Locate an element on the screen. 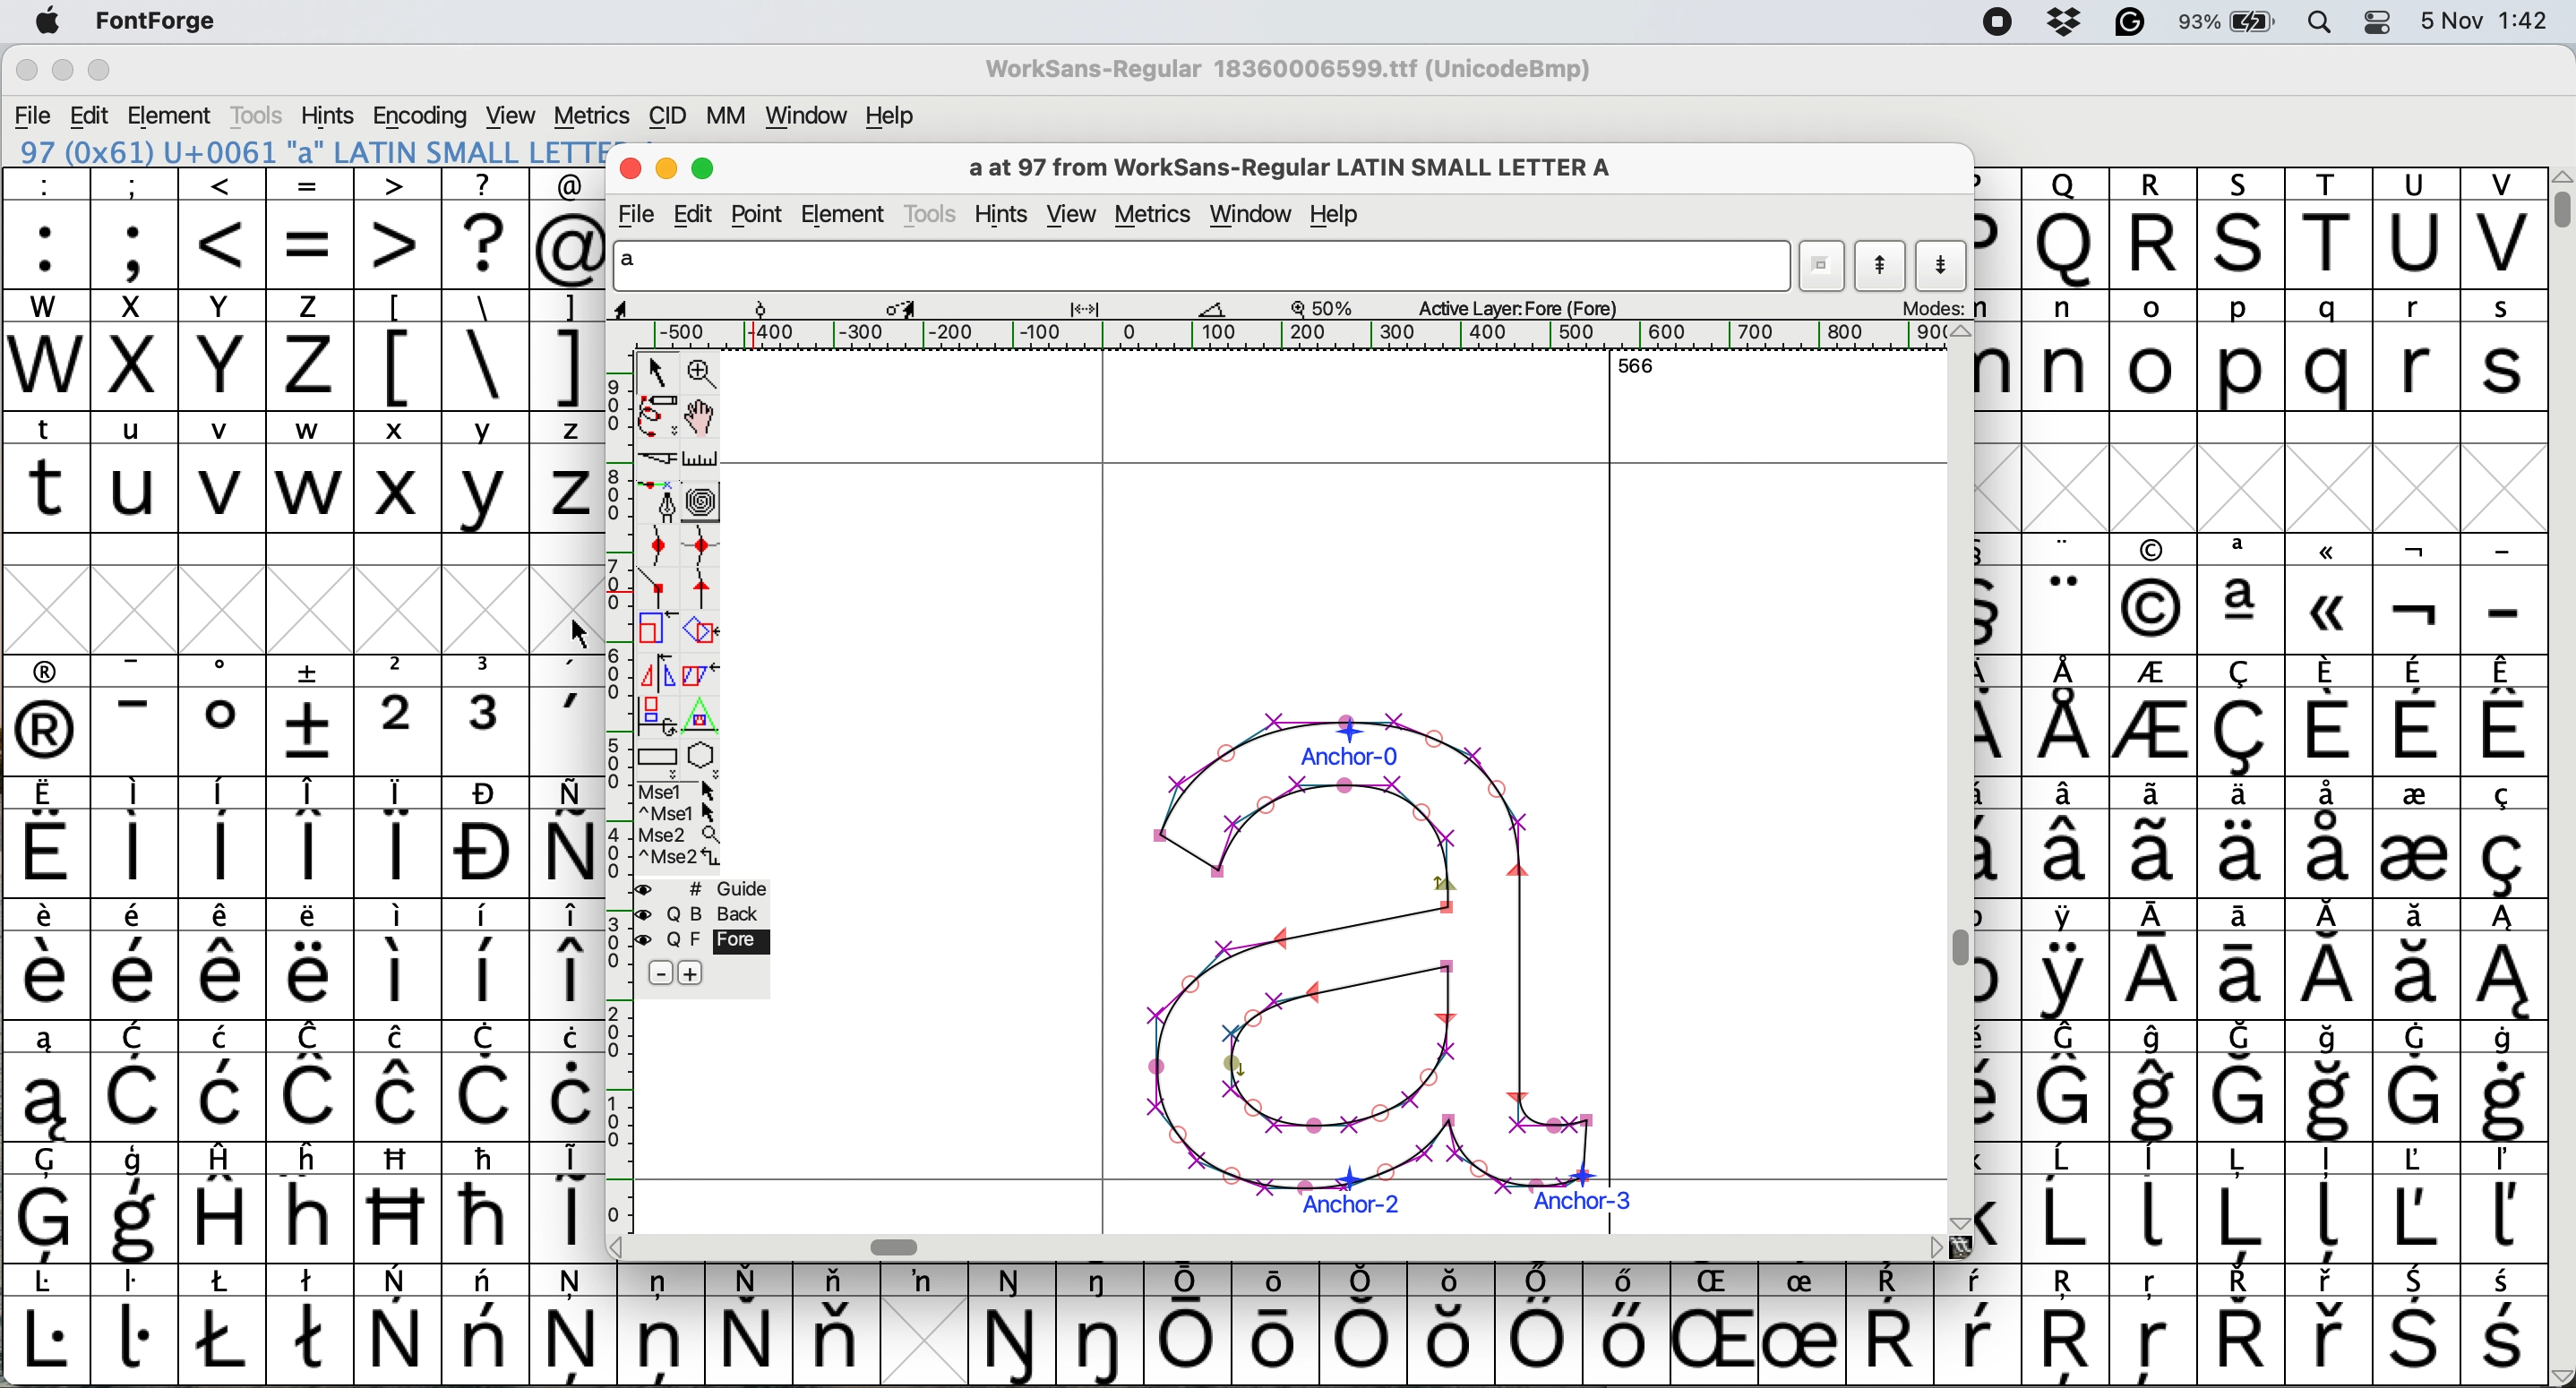 Image resolution: width=2576 pixels, height=1388 pixels. symbol is located at coordinates (836, 1323).